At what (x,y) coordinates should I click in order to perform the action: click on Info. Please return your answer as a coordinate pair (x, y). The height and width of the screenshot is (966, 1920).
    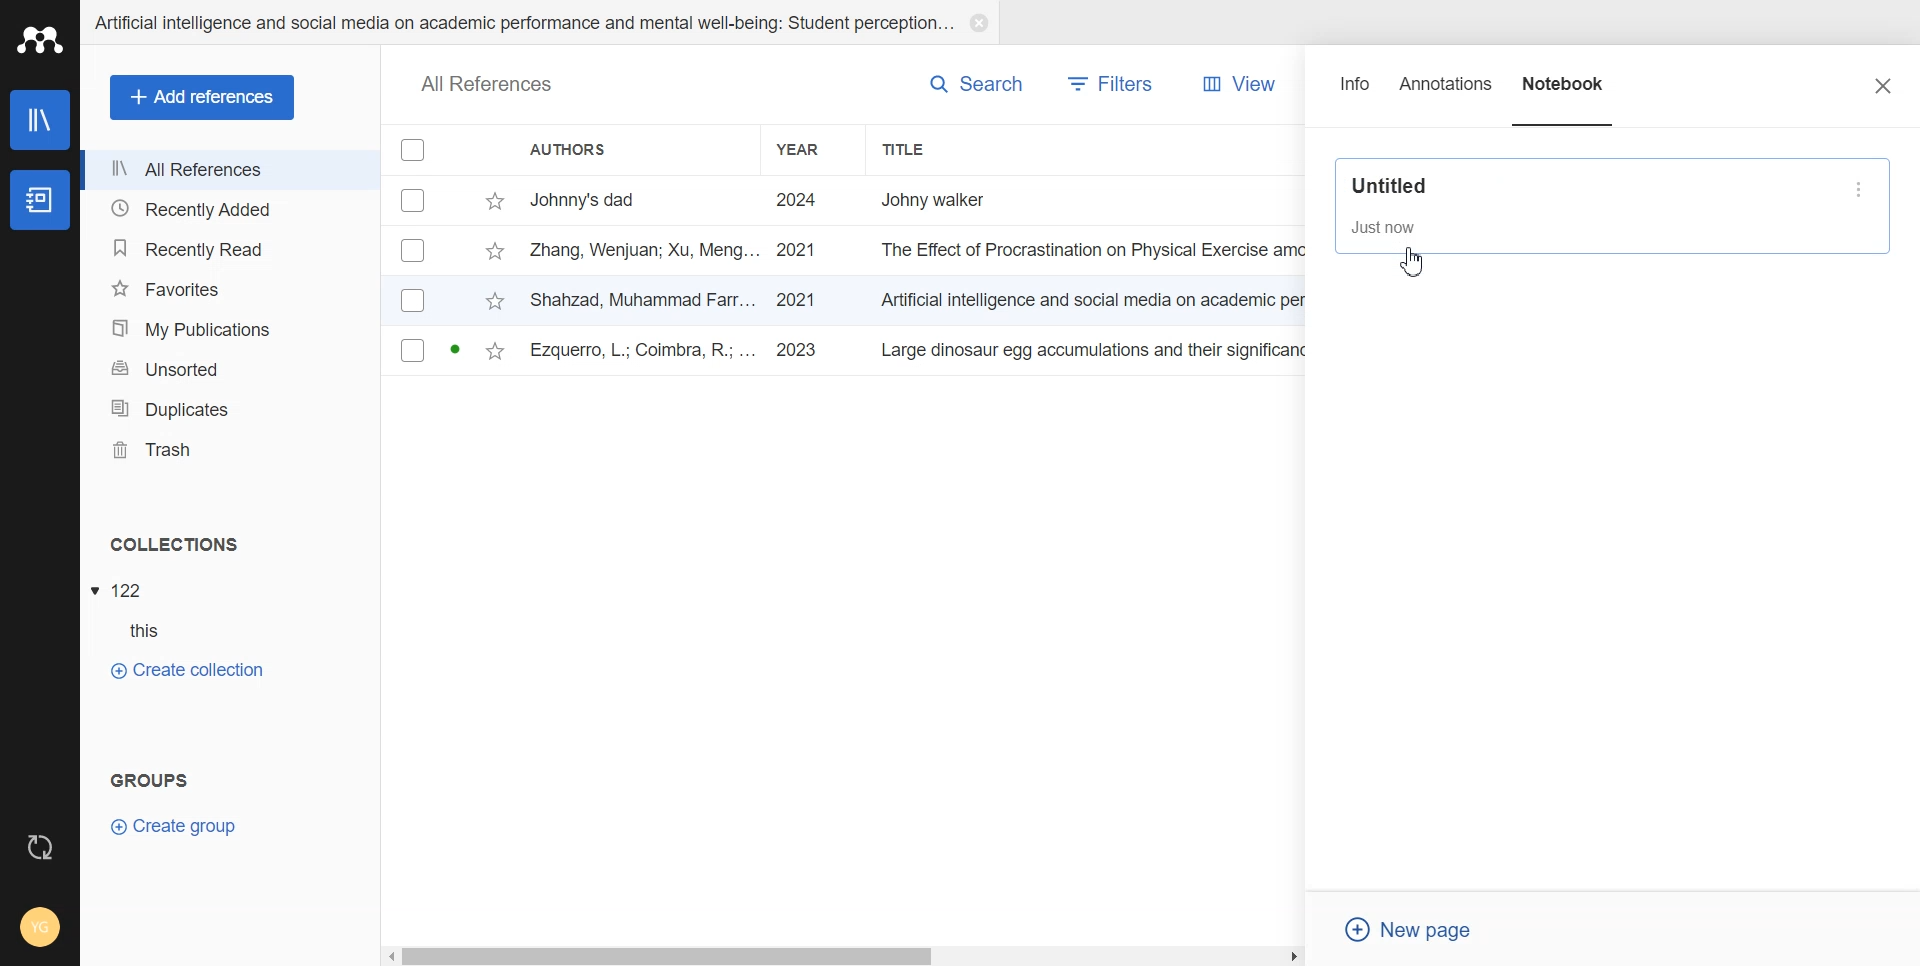
    Looking at the image, I should click on (1356, 93).